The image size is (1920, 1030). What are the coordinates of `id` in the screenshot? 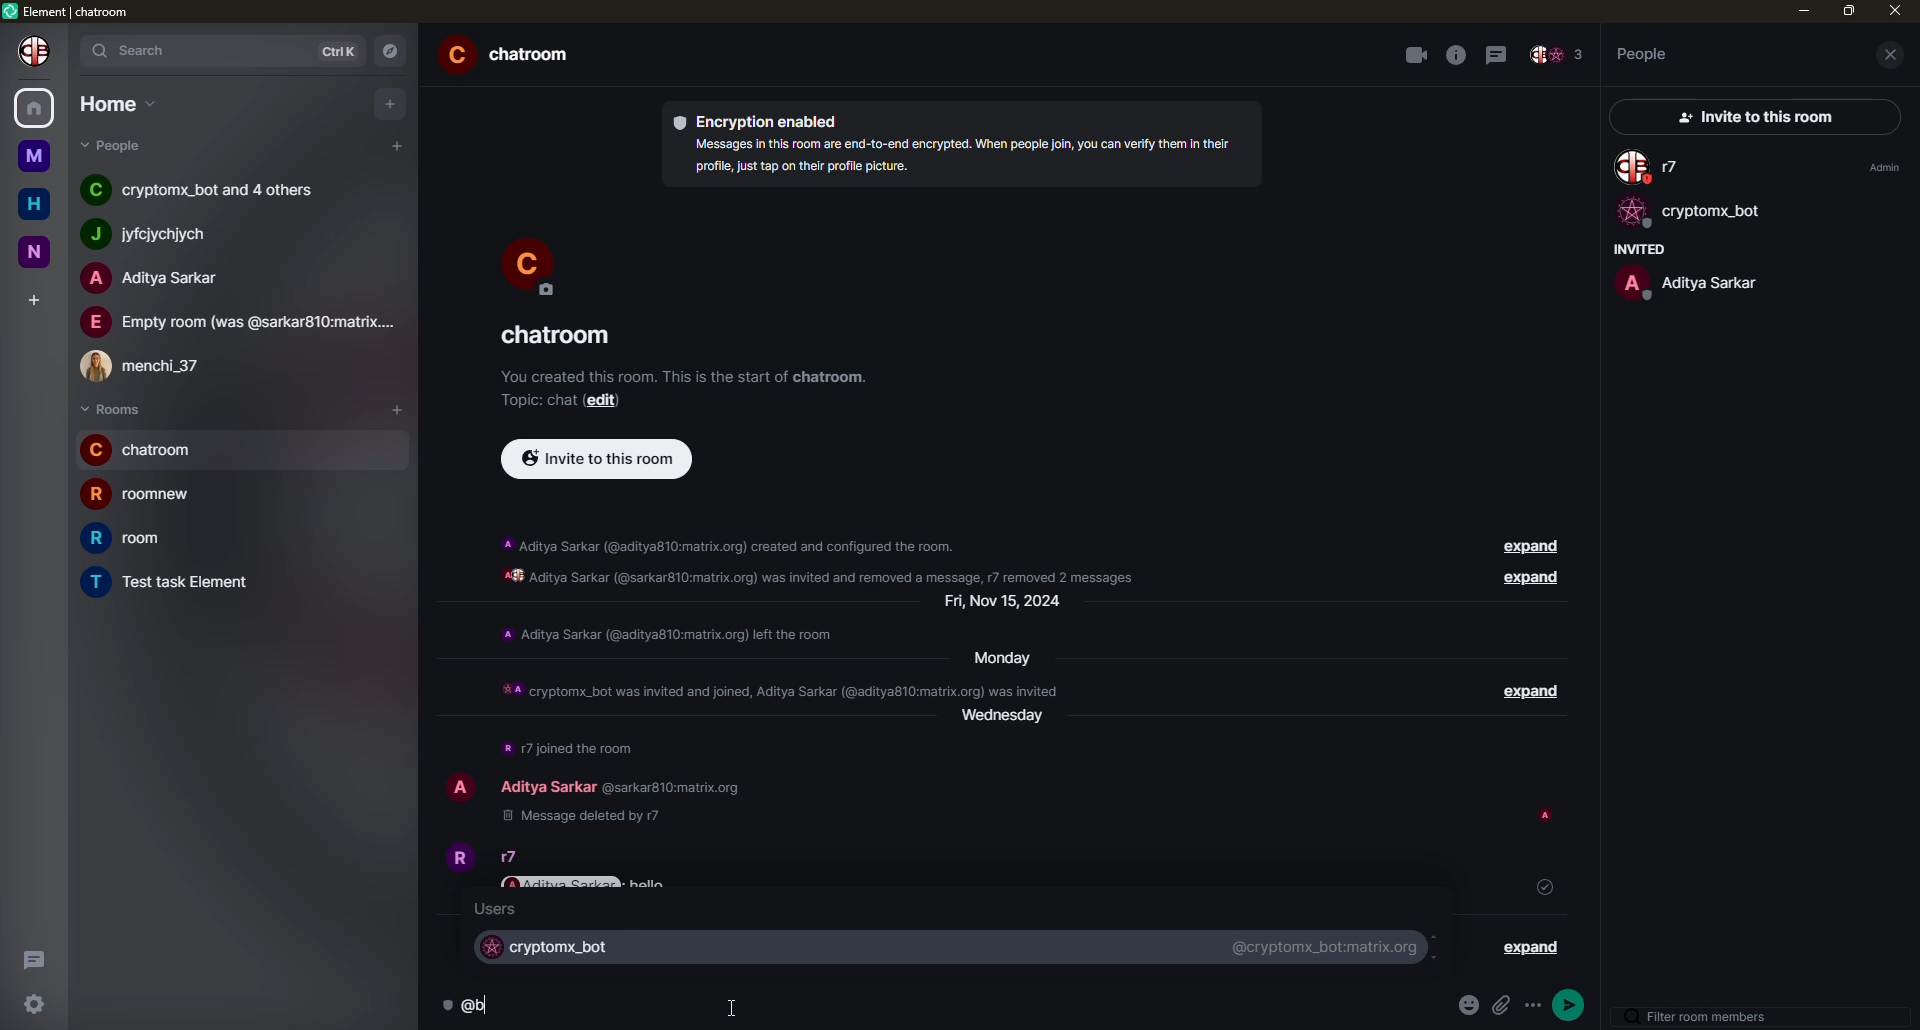 It's located at (669, 789).